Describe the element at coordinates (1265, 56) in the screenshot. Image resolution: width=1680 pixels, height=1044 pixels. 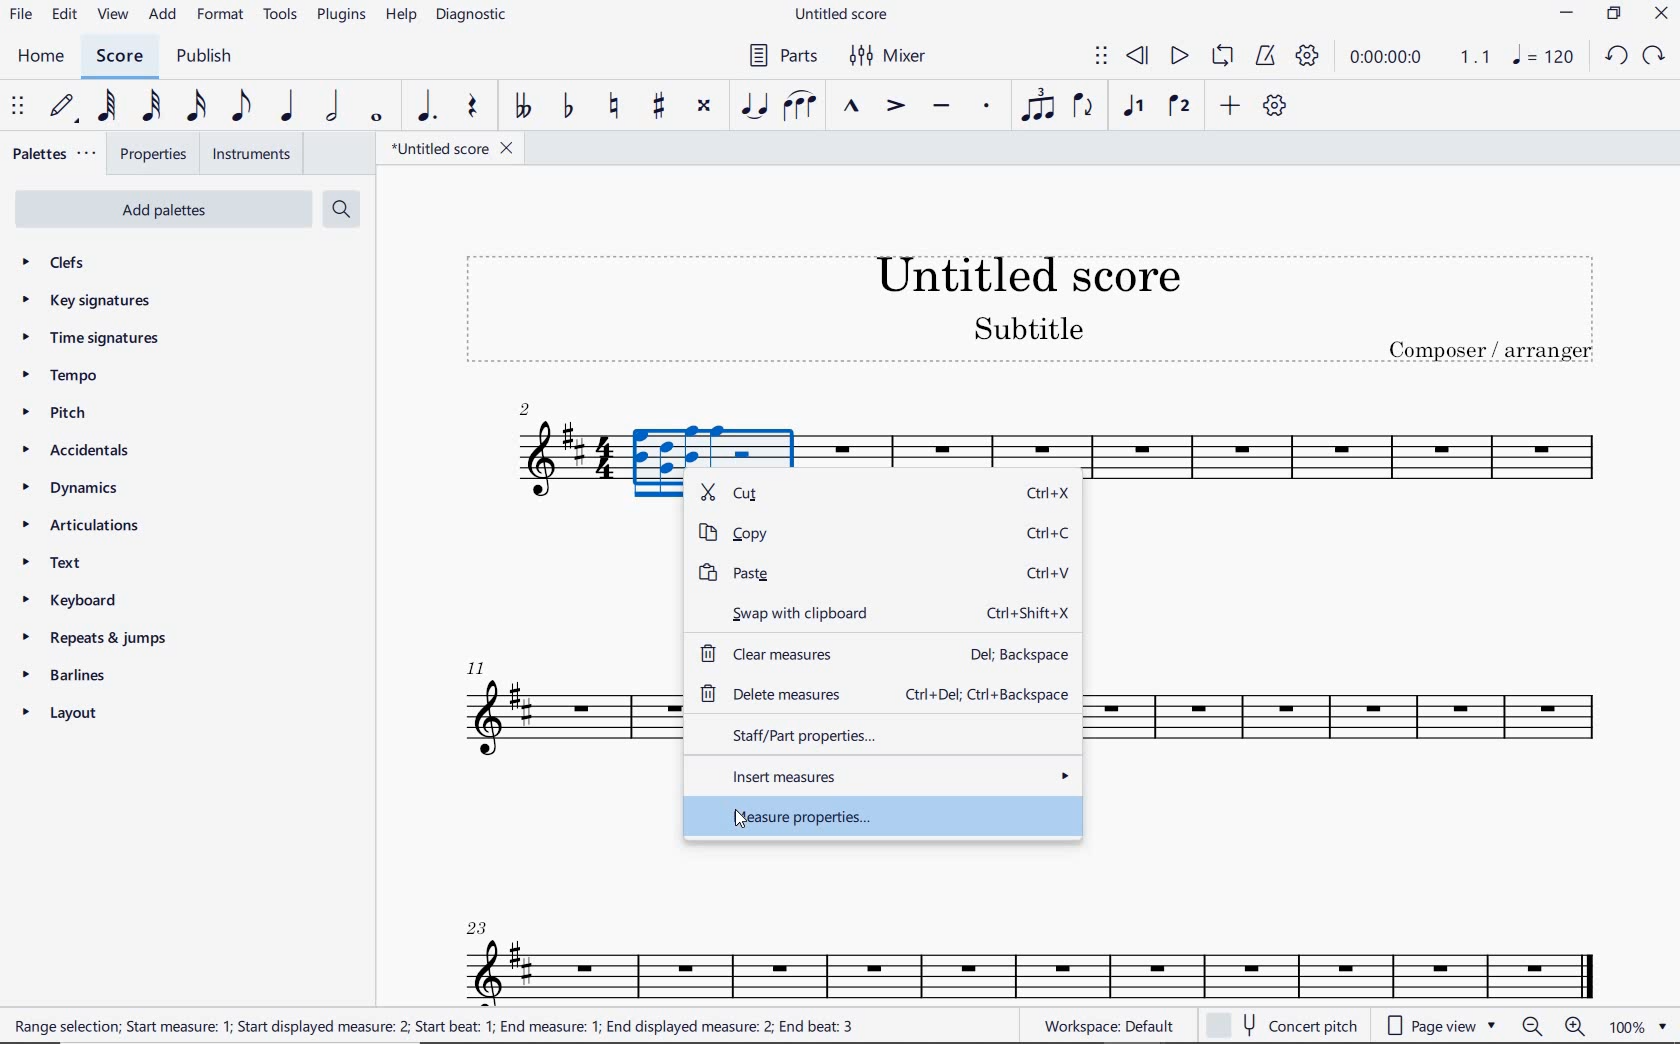
I see `METRONOME` at that location.